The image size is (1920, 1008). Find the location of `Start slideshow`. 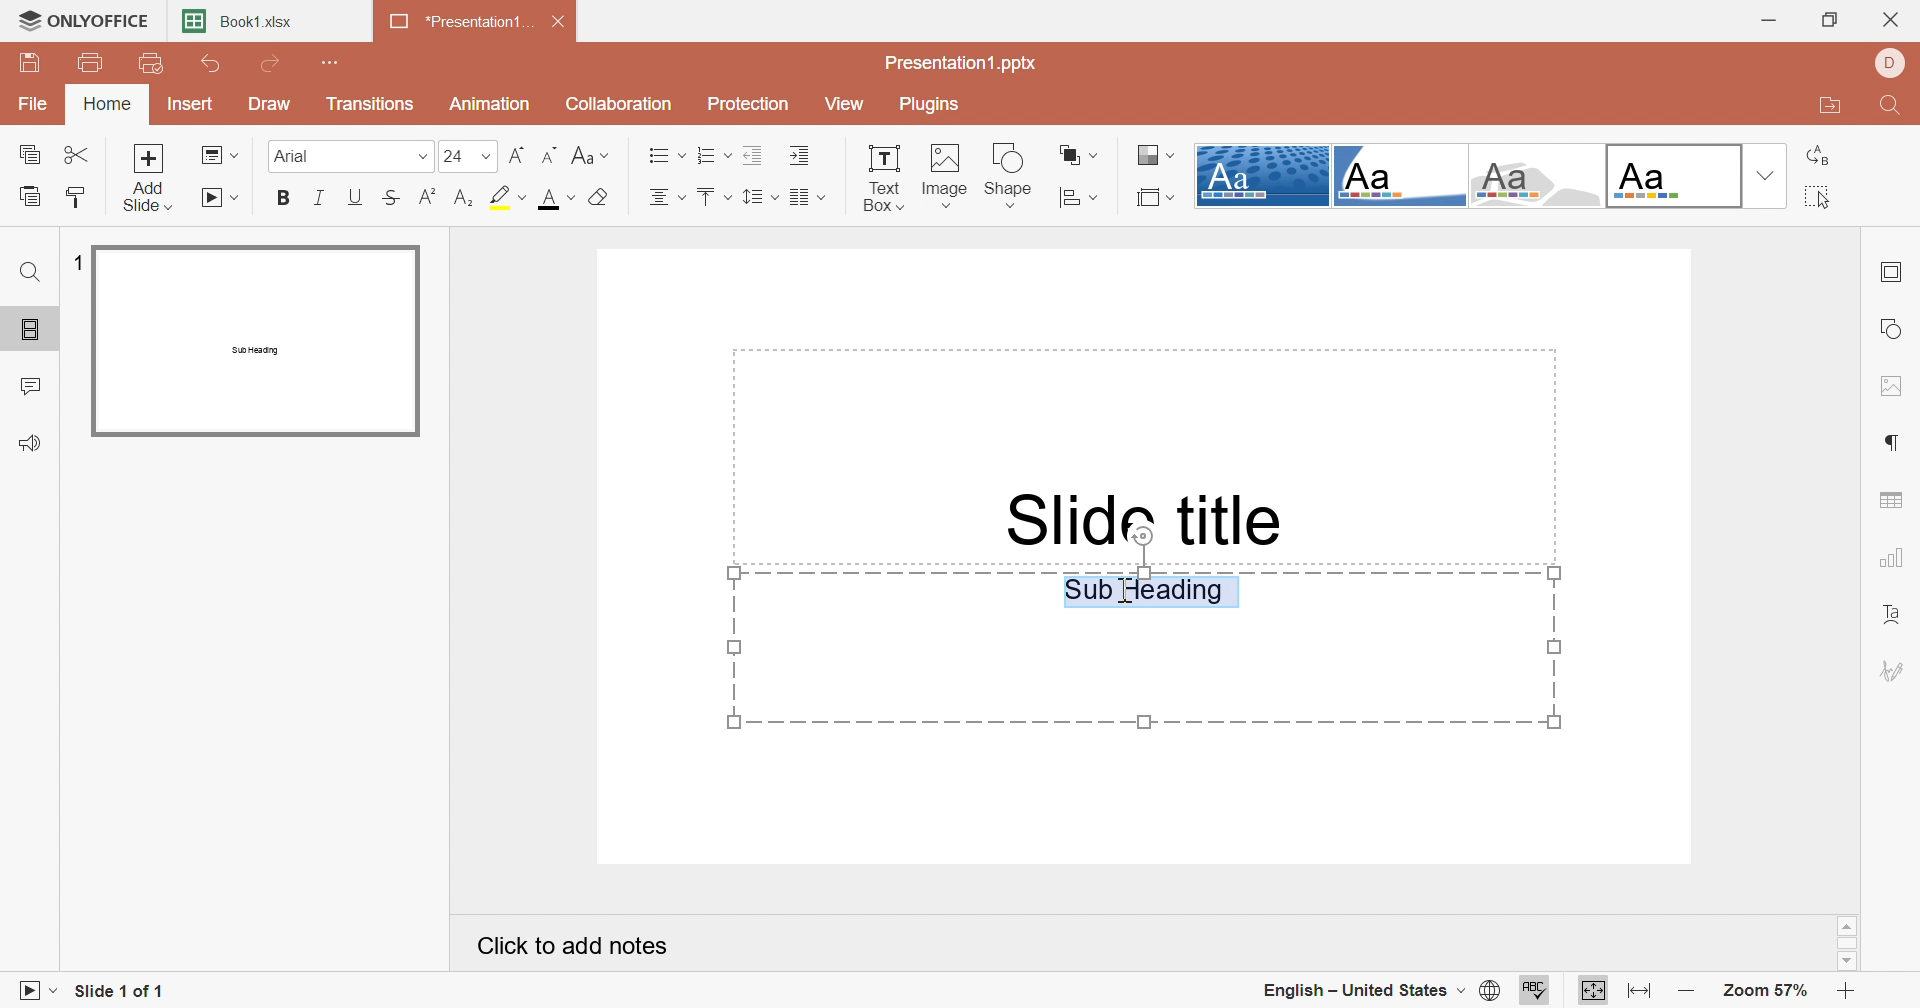

Start slideshow is located at coordinates (221, 198).